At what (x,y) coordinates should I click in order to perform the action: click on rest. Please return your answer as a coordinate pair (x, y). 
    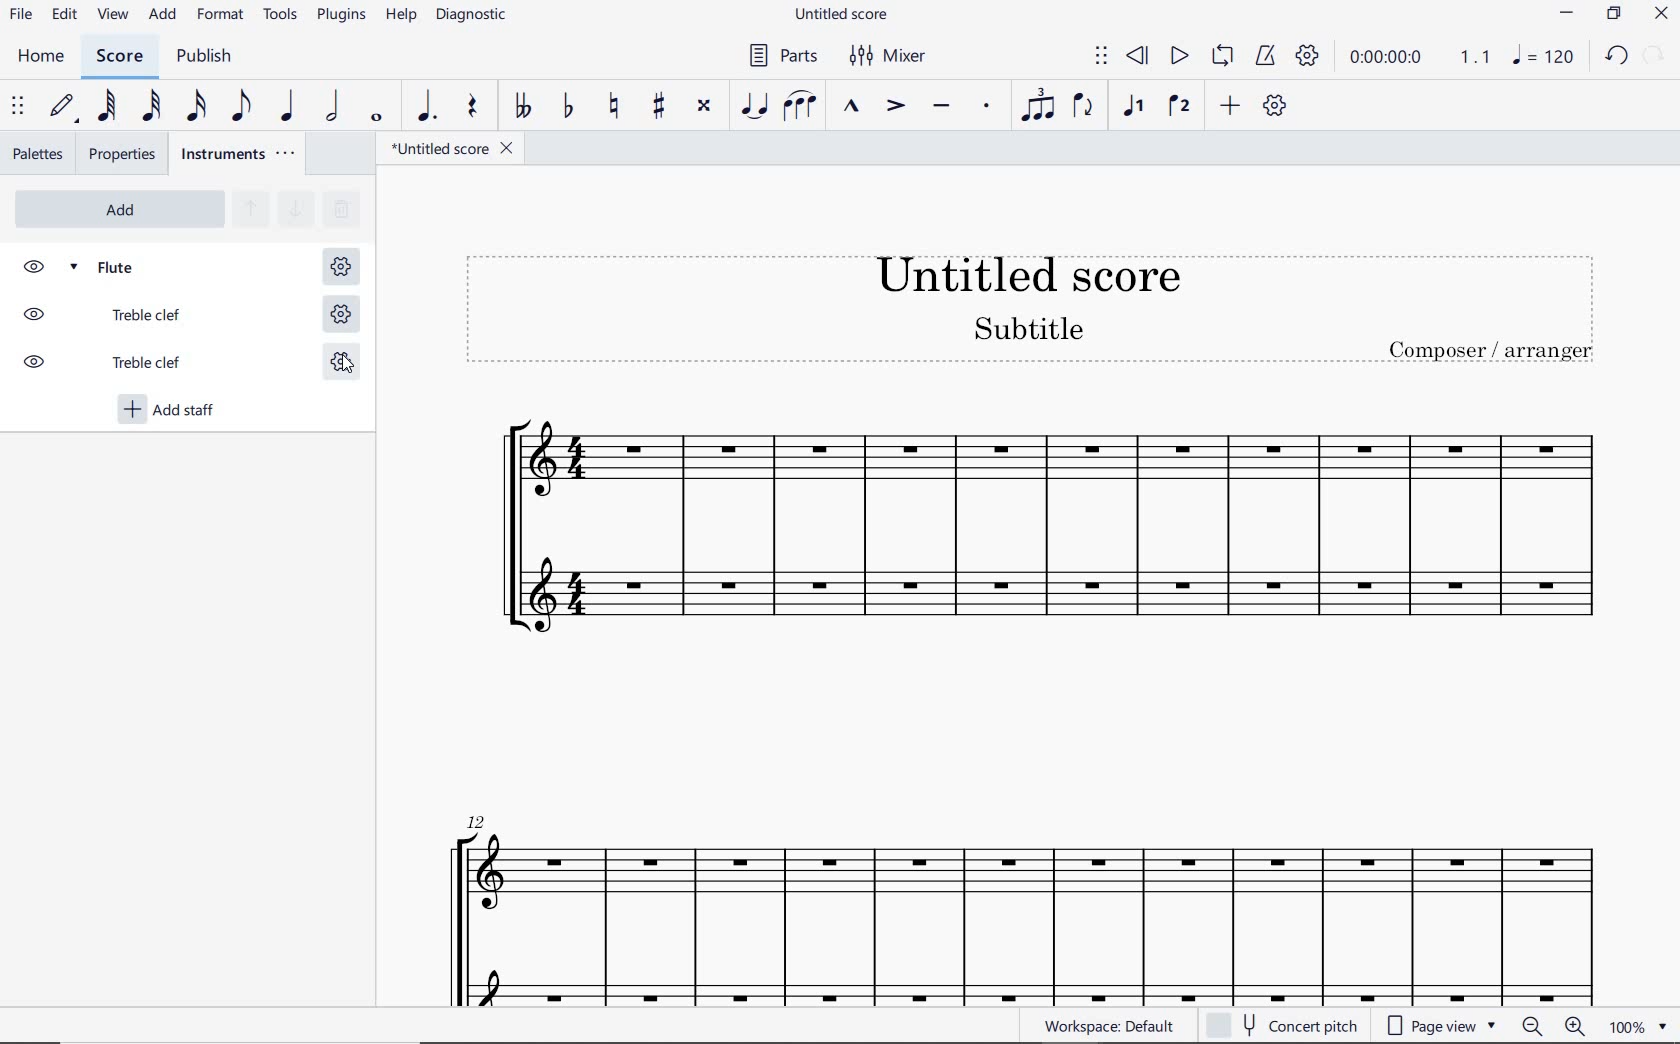
    Looking at the image, I should click on (470, 110).